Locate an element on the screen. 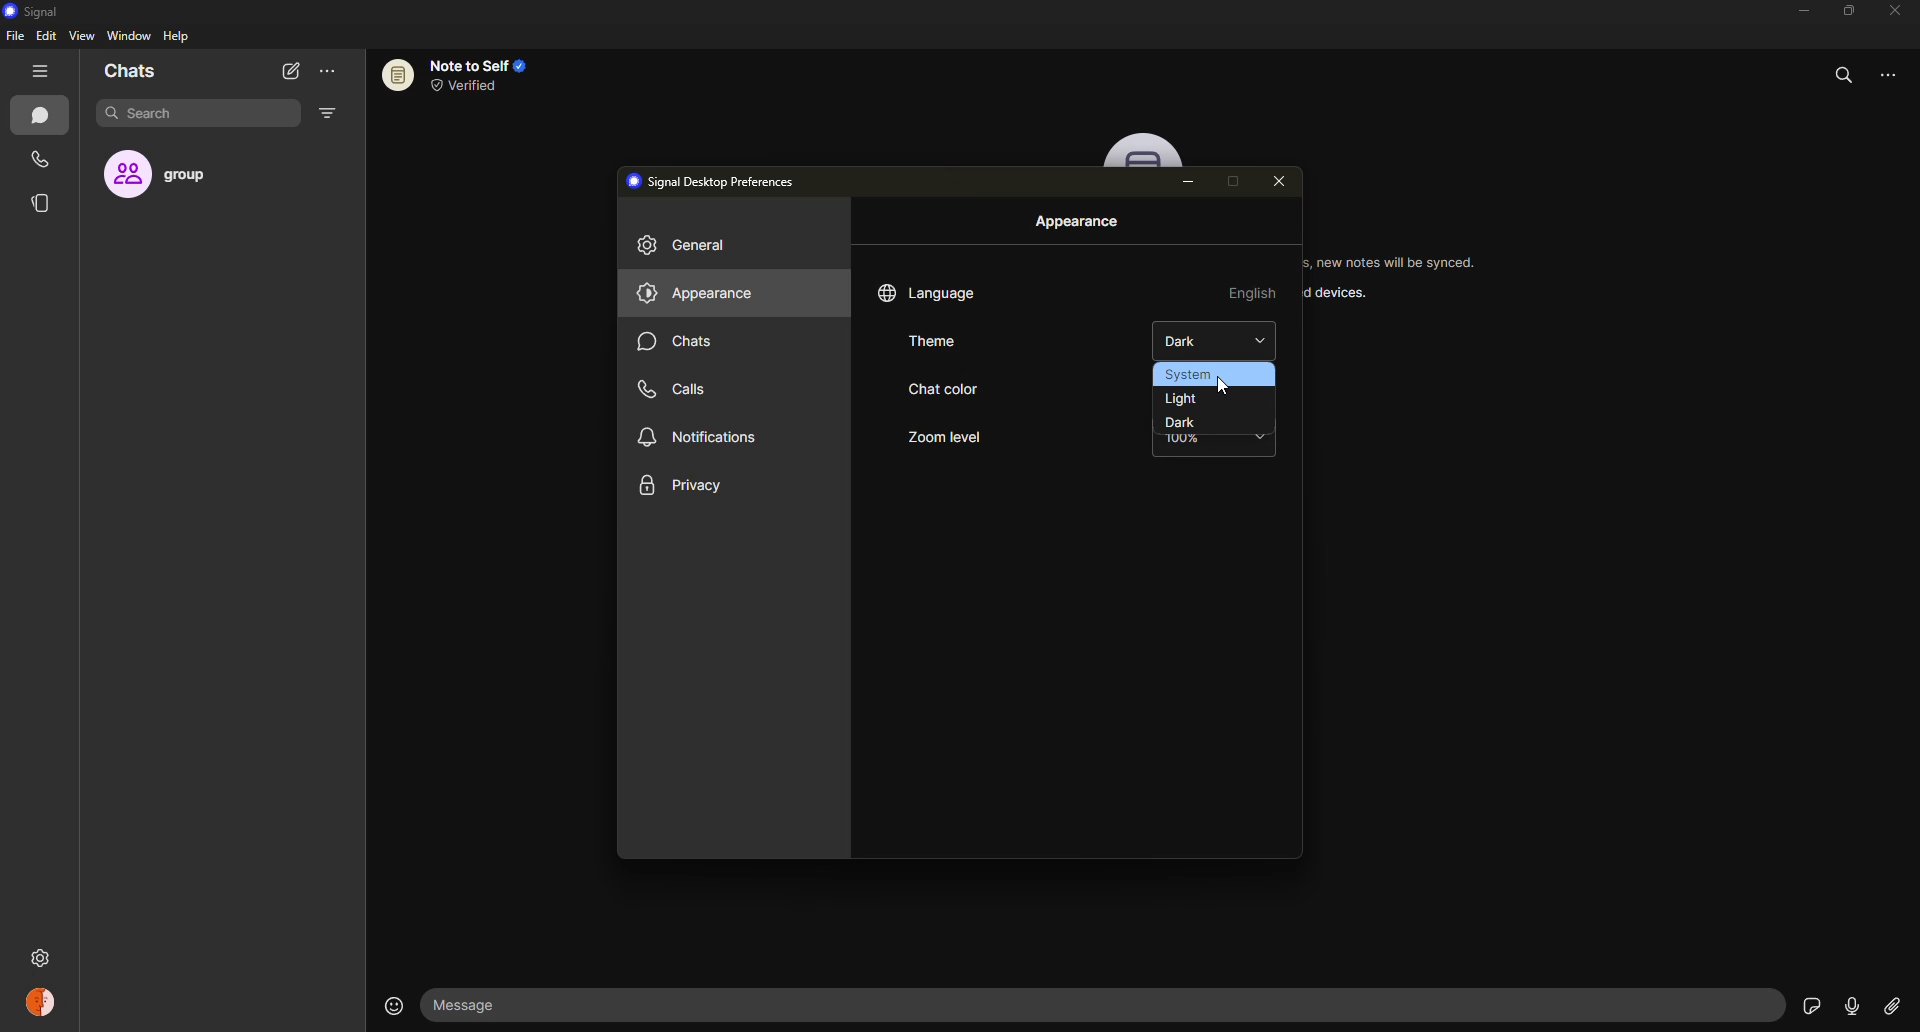 The width and height of the screenshot is (1920, 1032). stickers is located at coordinates (1808, 1005).